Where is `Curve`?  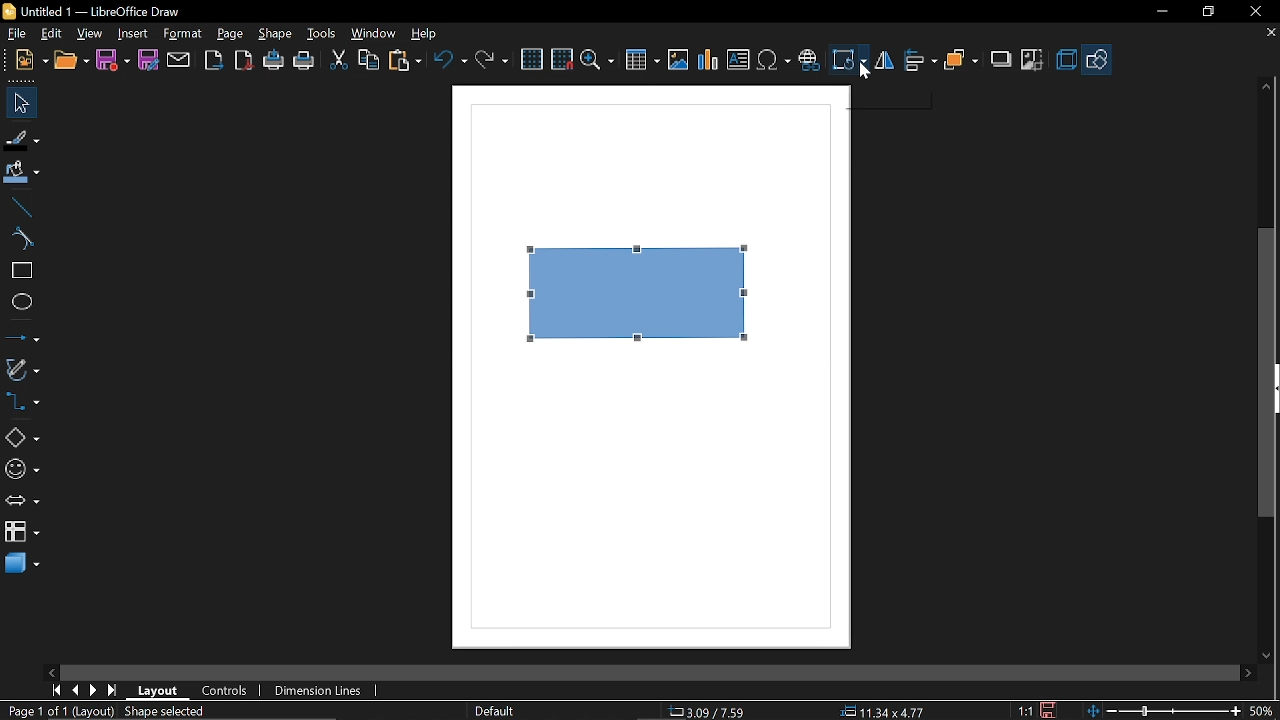
Curve is located at coordinates (19, 239).